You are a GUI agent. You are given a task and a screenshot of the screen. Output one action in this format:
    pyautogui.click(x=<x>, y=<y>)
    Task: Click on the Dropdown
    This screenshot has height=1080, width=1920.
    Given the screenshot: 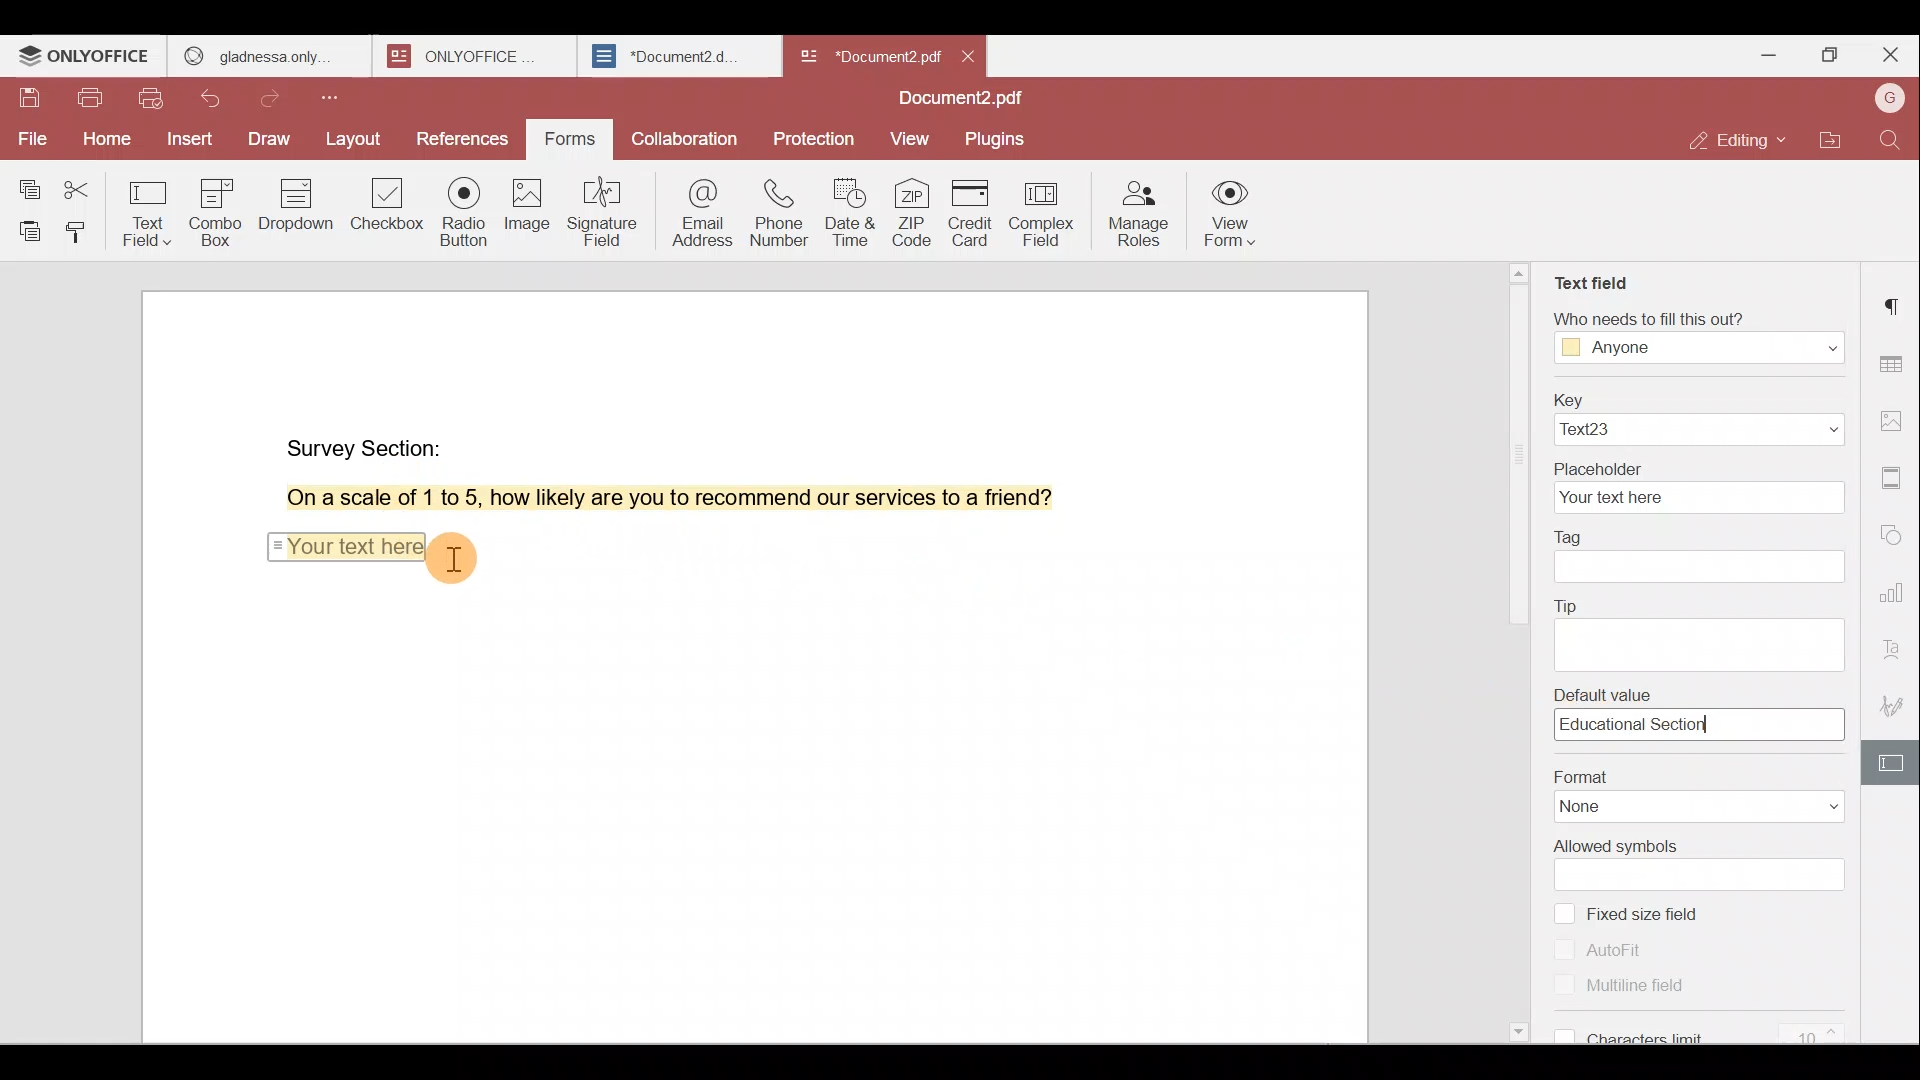 What is the action you would take?
    pyautogui.click(x=299, y=204)
    